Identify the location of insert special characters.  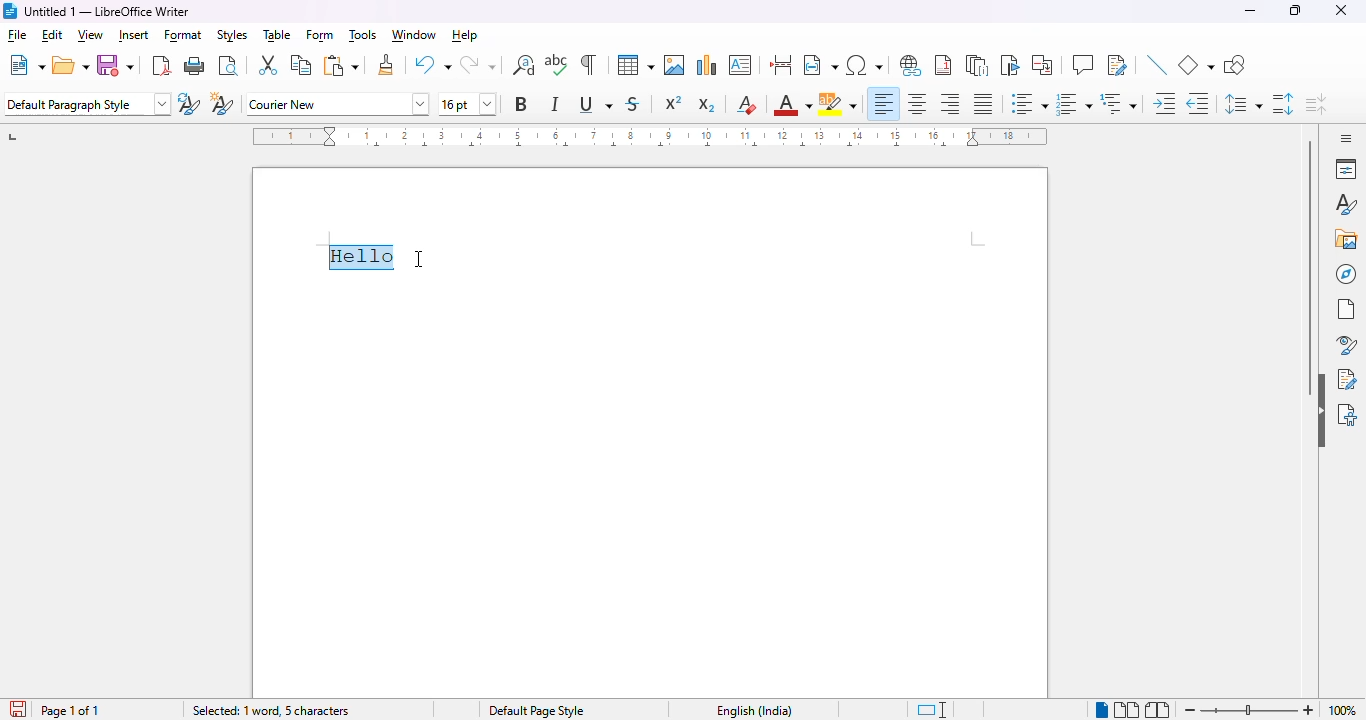
(867, 65).